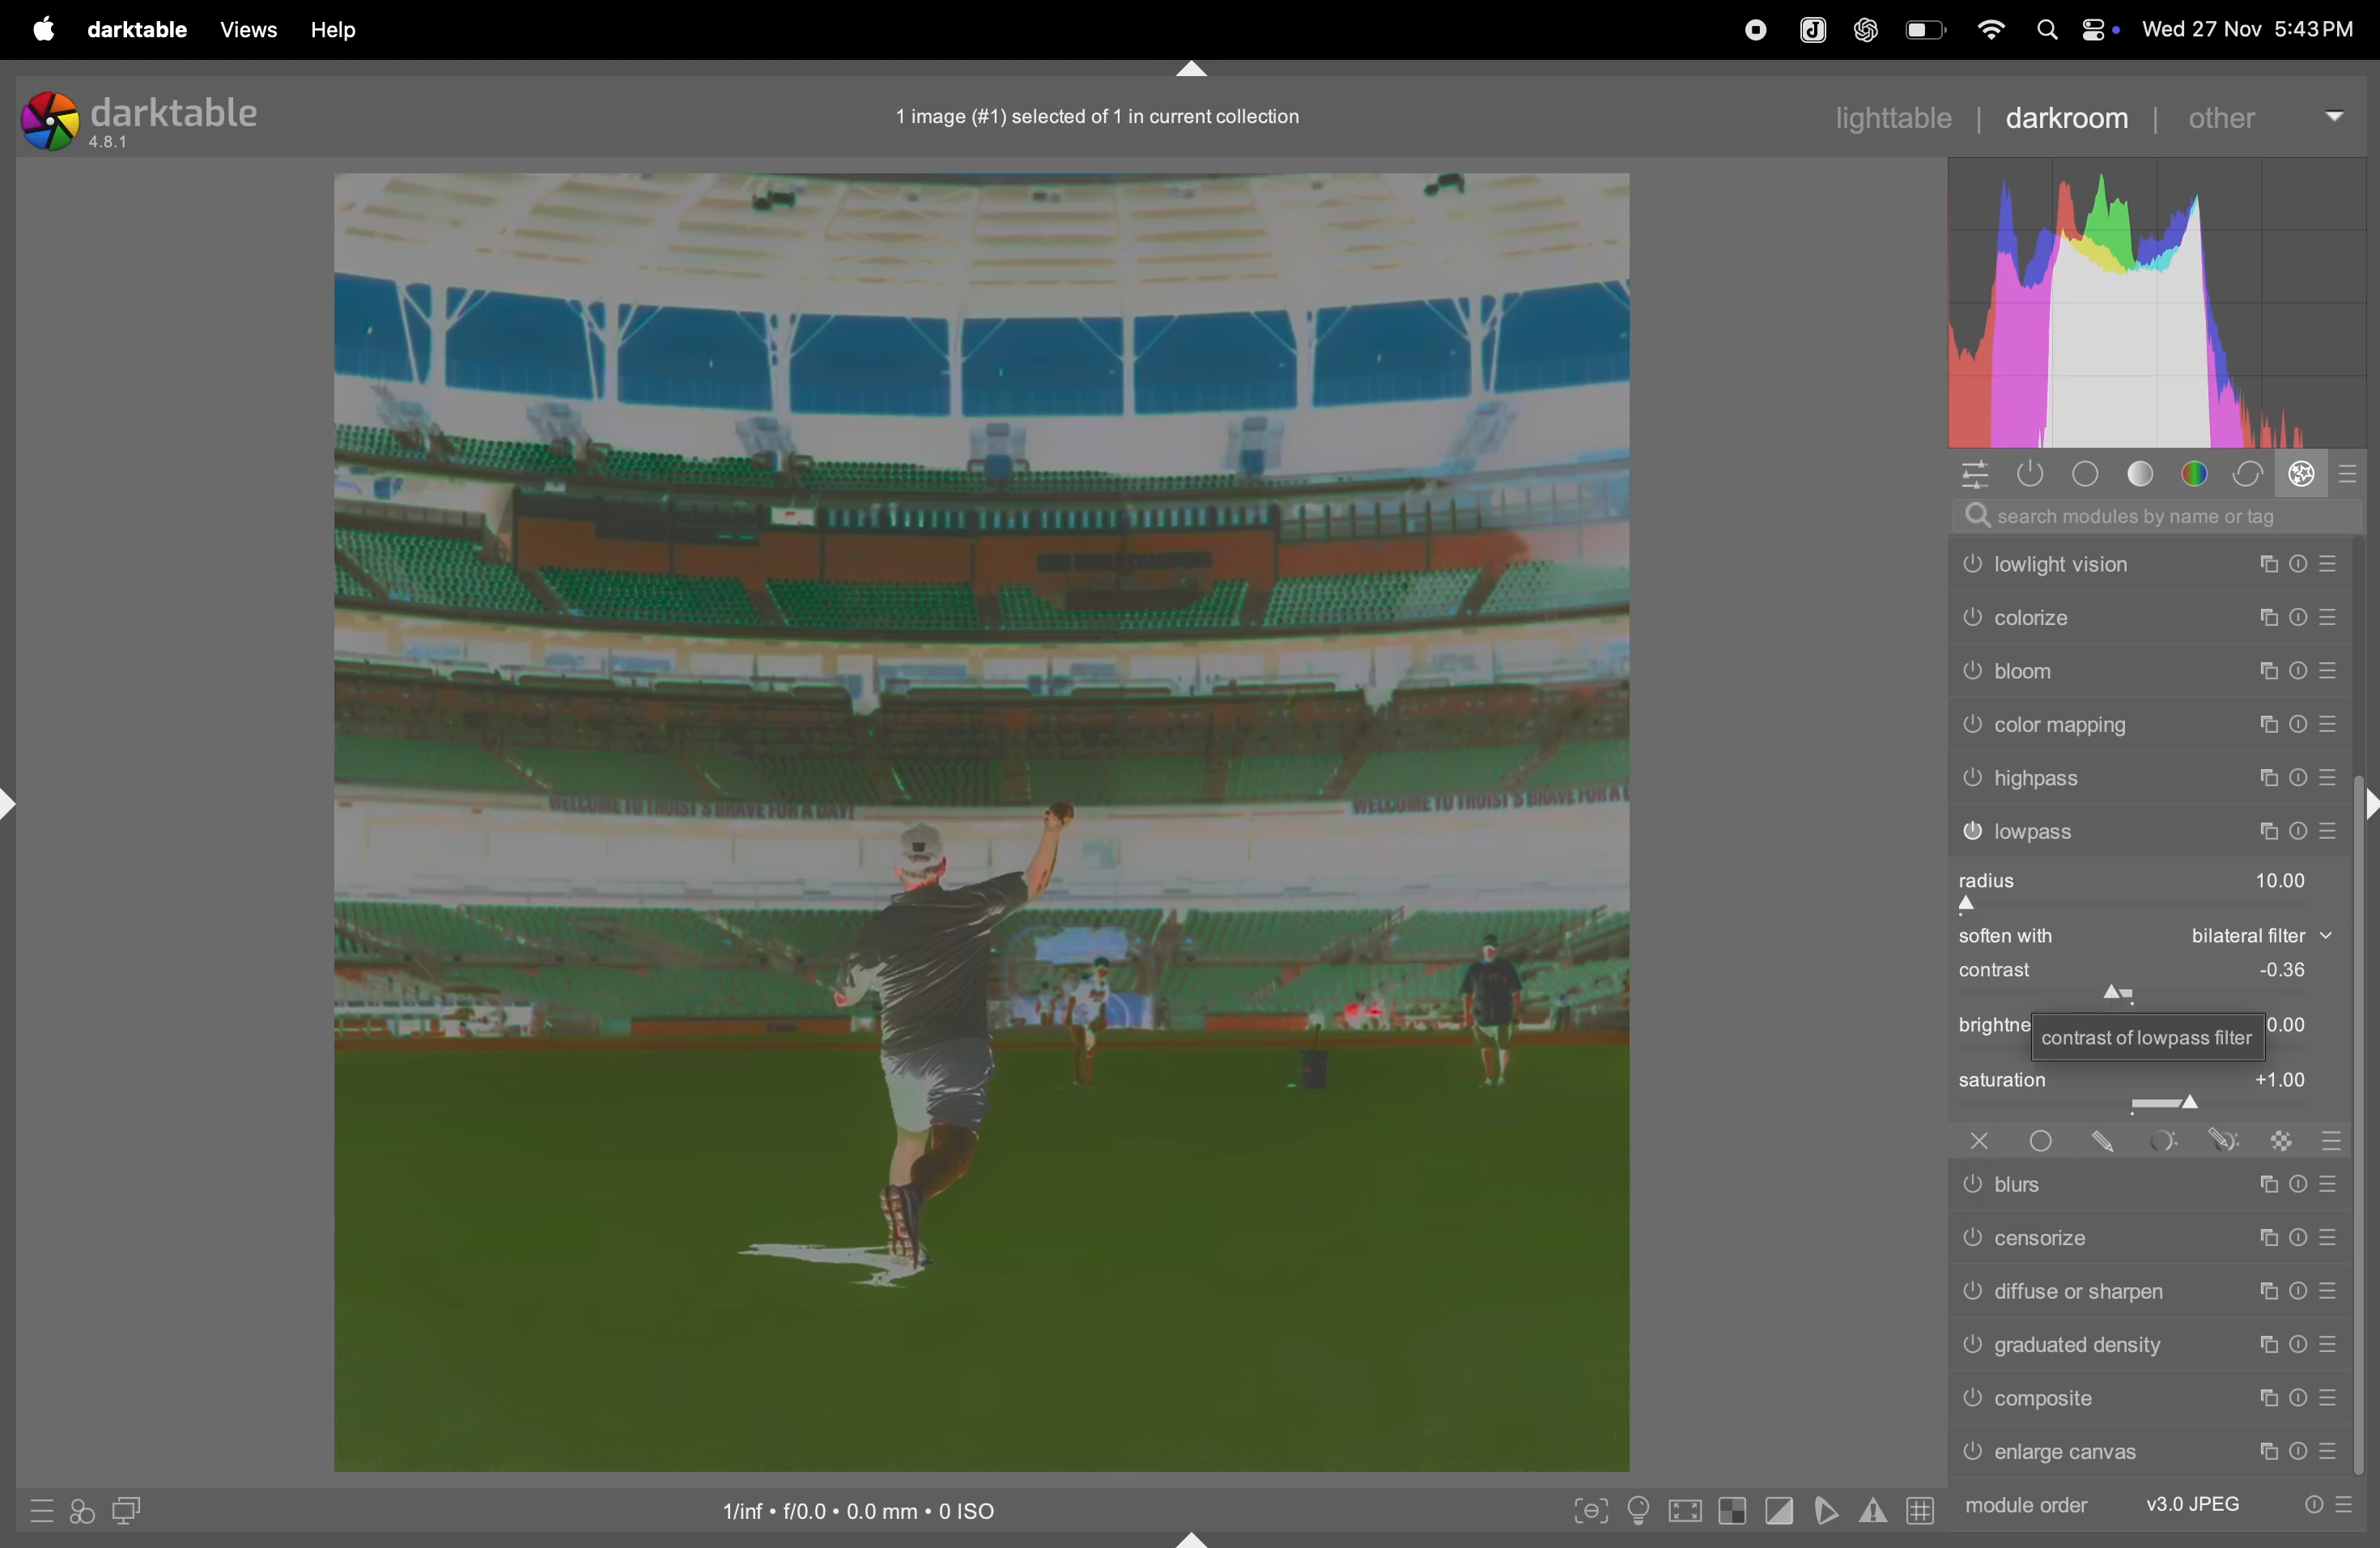 The image size is (2380, 1548). Describe the element at coordinates (1899, 113) in the screenshot. I see `lighttable` at that location.